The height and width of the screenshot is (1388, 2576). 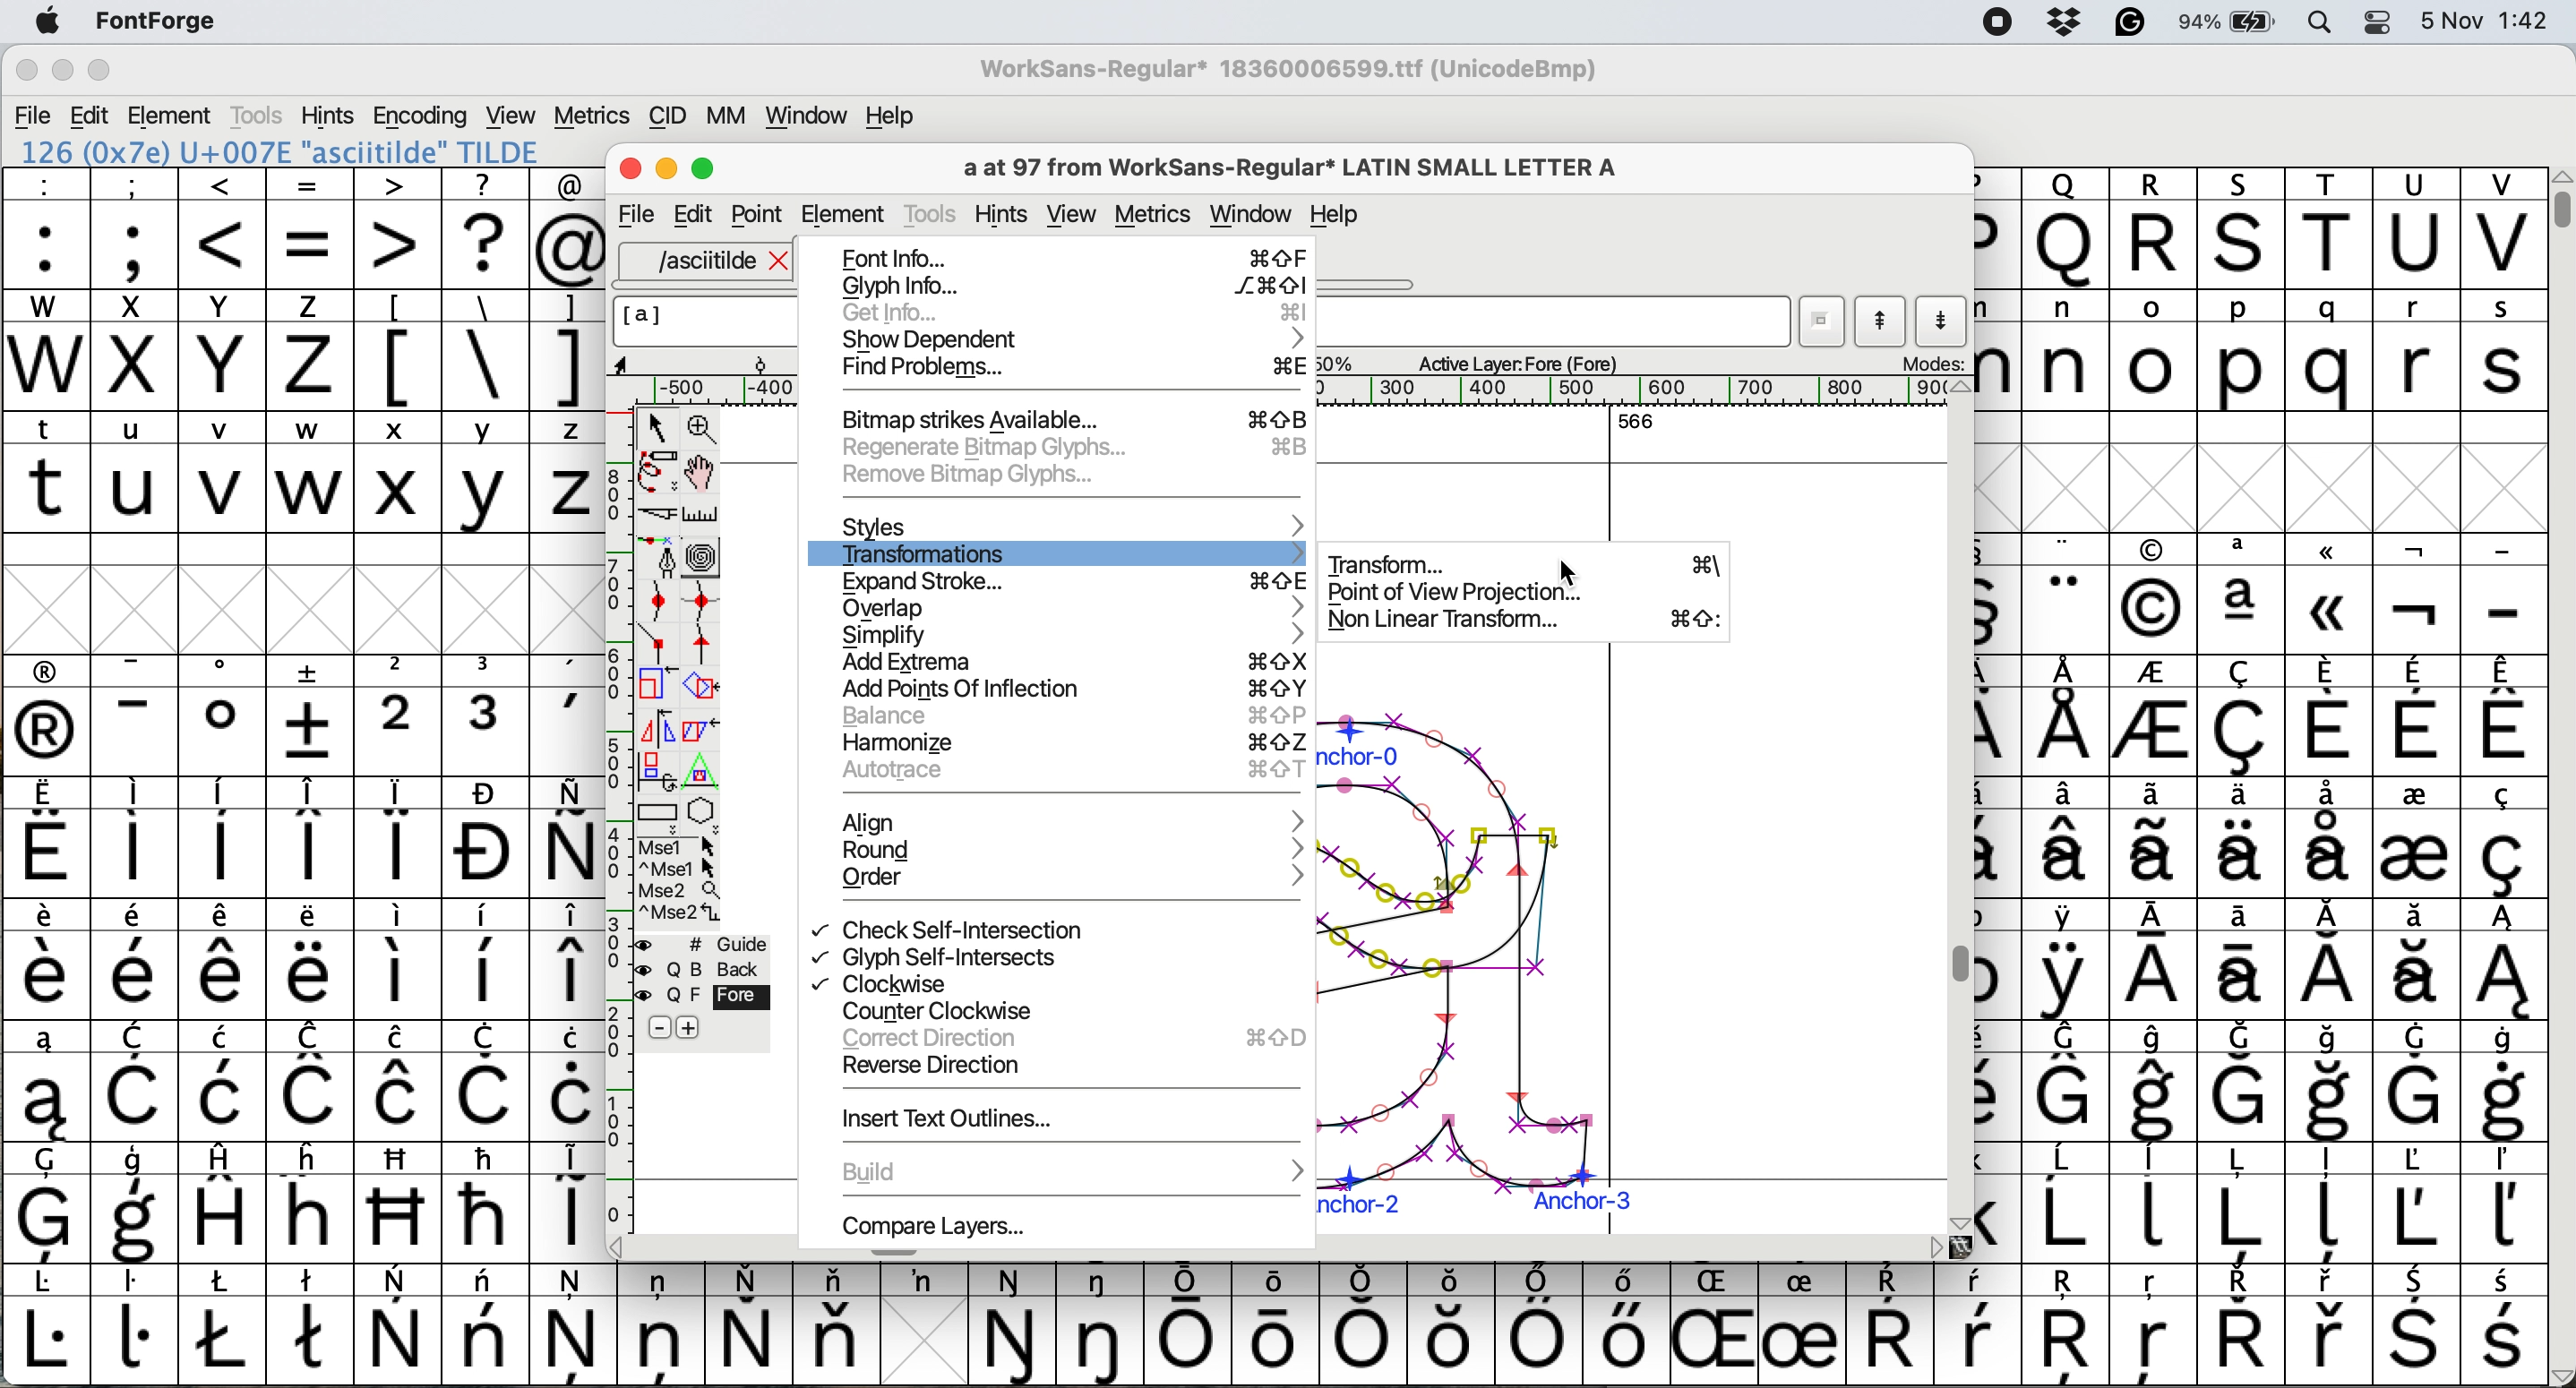 What do you see at coordinates (2414, 1202) in the screenshot?
I see `symbol` at bounding box center [2414, 1202].